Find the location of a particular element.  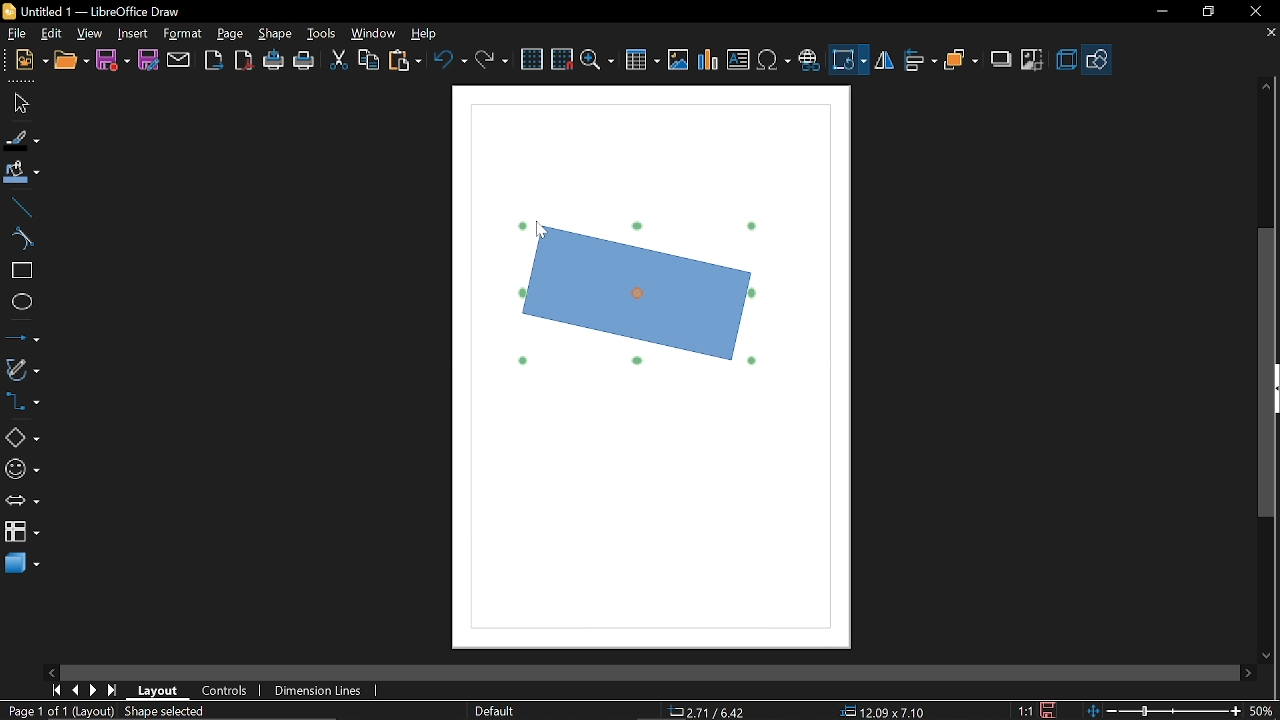

basic shapes is located at coordinates (22, 438).